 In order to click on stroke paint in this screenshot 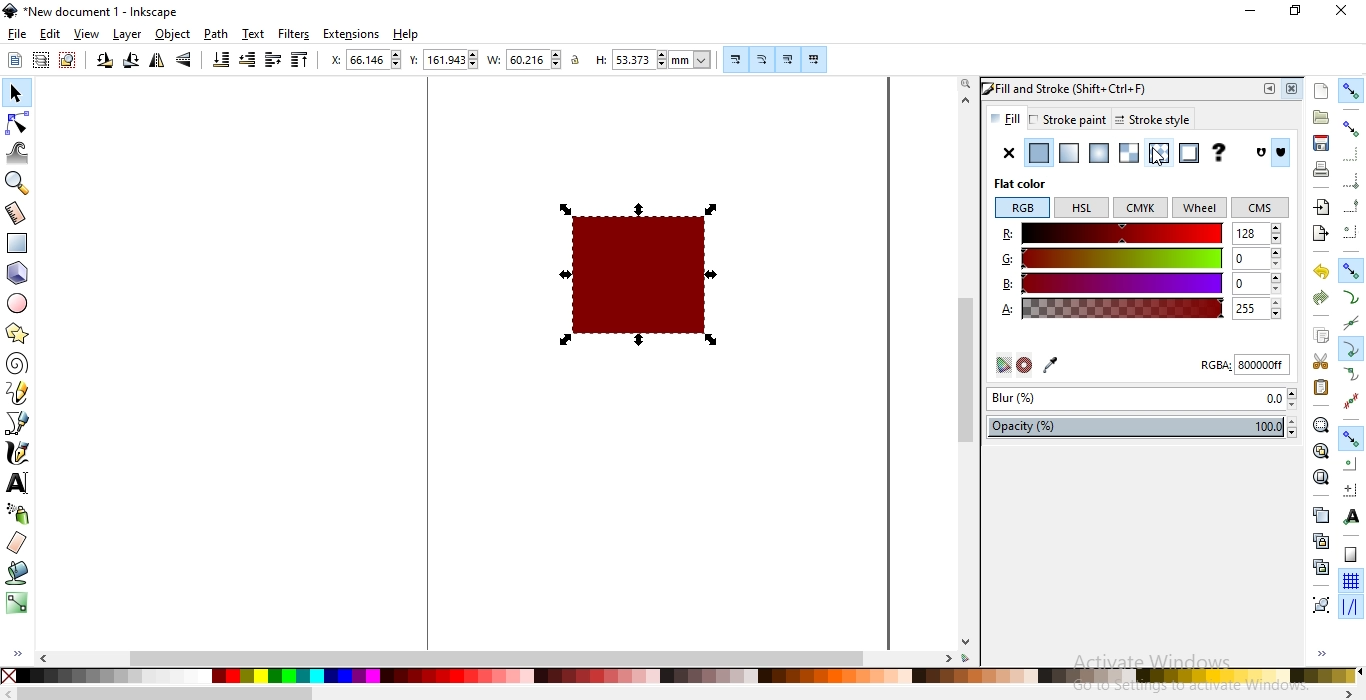, I will do `click(1067, 119)`.